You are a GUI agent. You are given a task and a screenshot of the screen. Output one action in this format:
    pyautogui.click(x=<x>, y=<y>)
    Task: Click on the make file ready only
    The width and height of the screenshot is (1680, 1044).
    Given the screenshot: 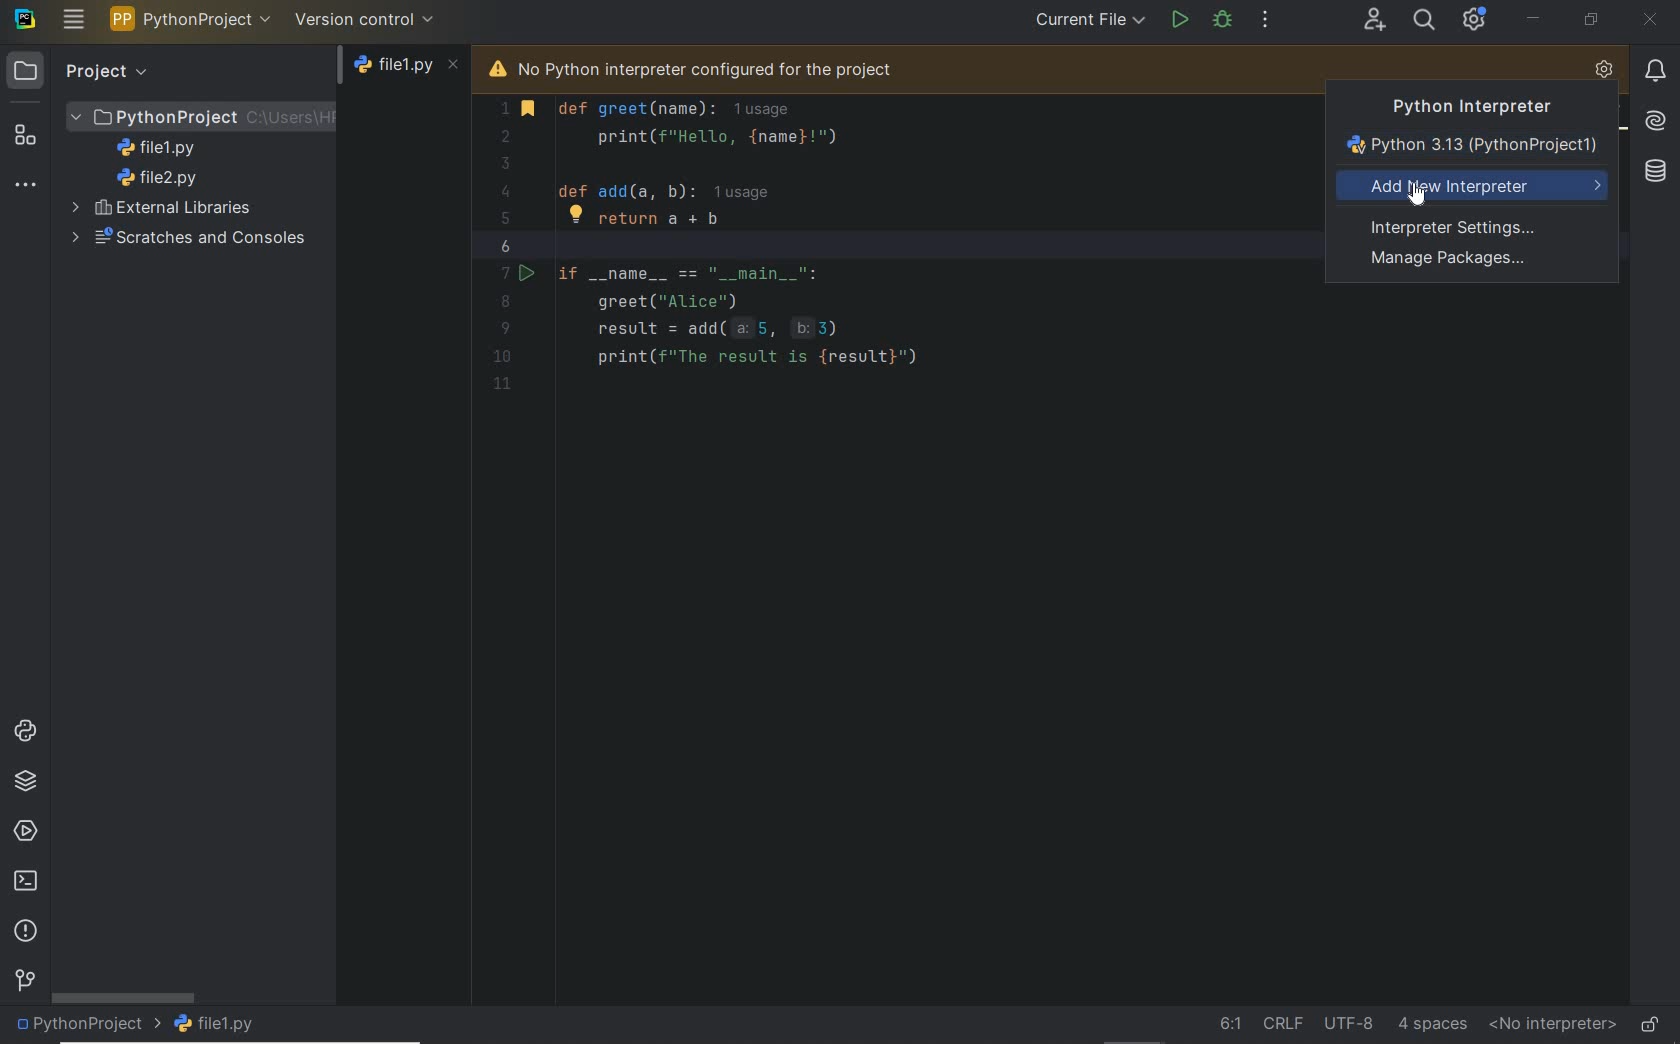 What is the action you would take?
    pyautogui.click(x=1650, y=1023)
    